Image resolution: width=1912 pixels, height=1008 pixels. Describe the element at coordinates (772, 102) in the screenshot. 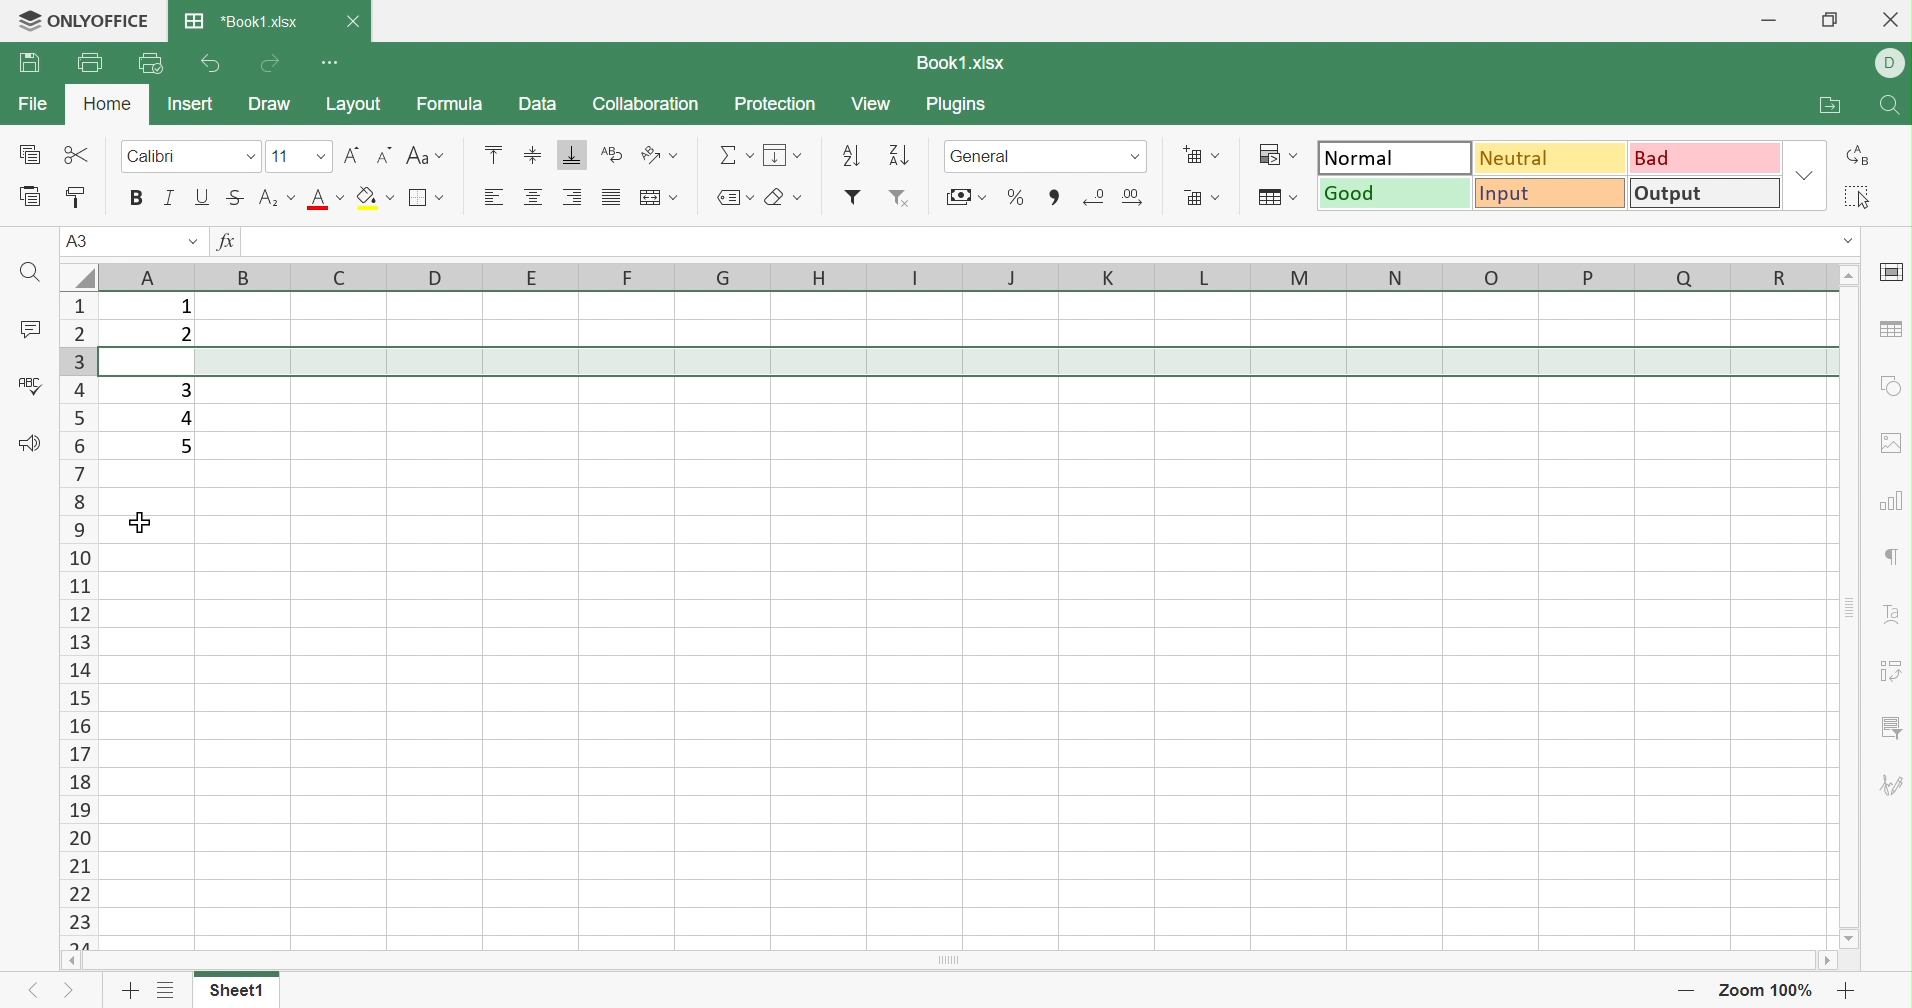

I see `Protection` at that location.